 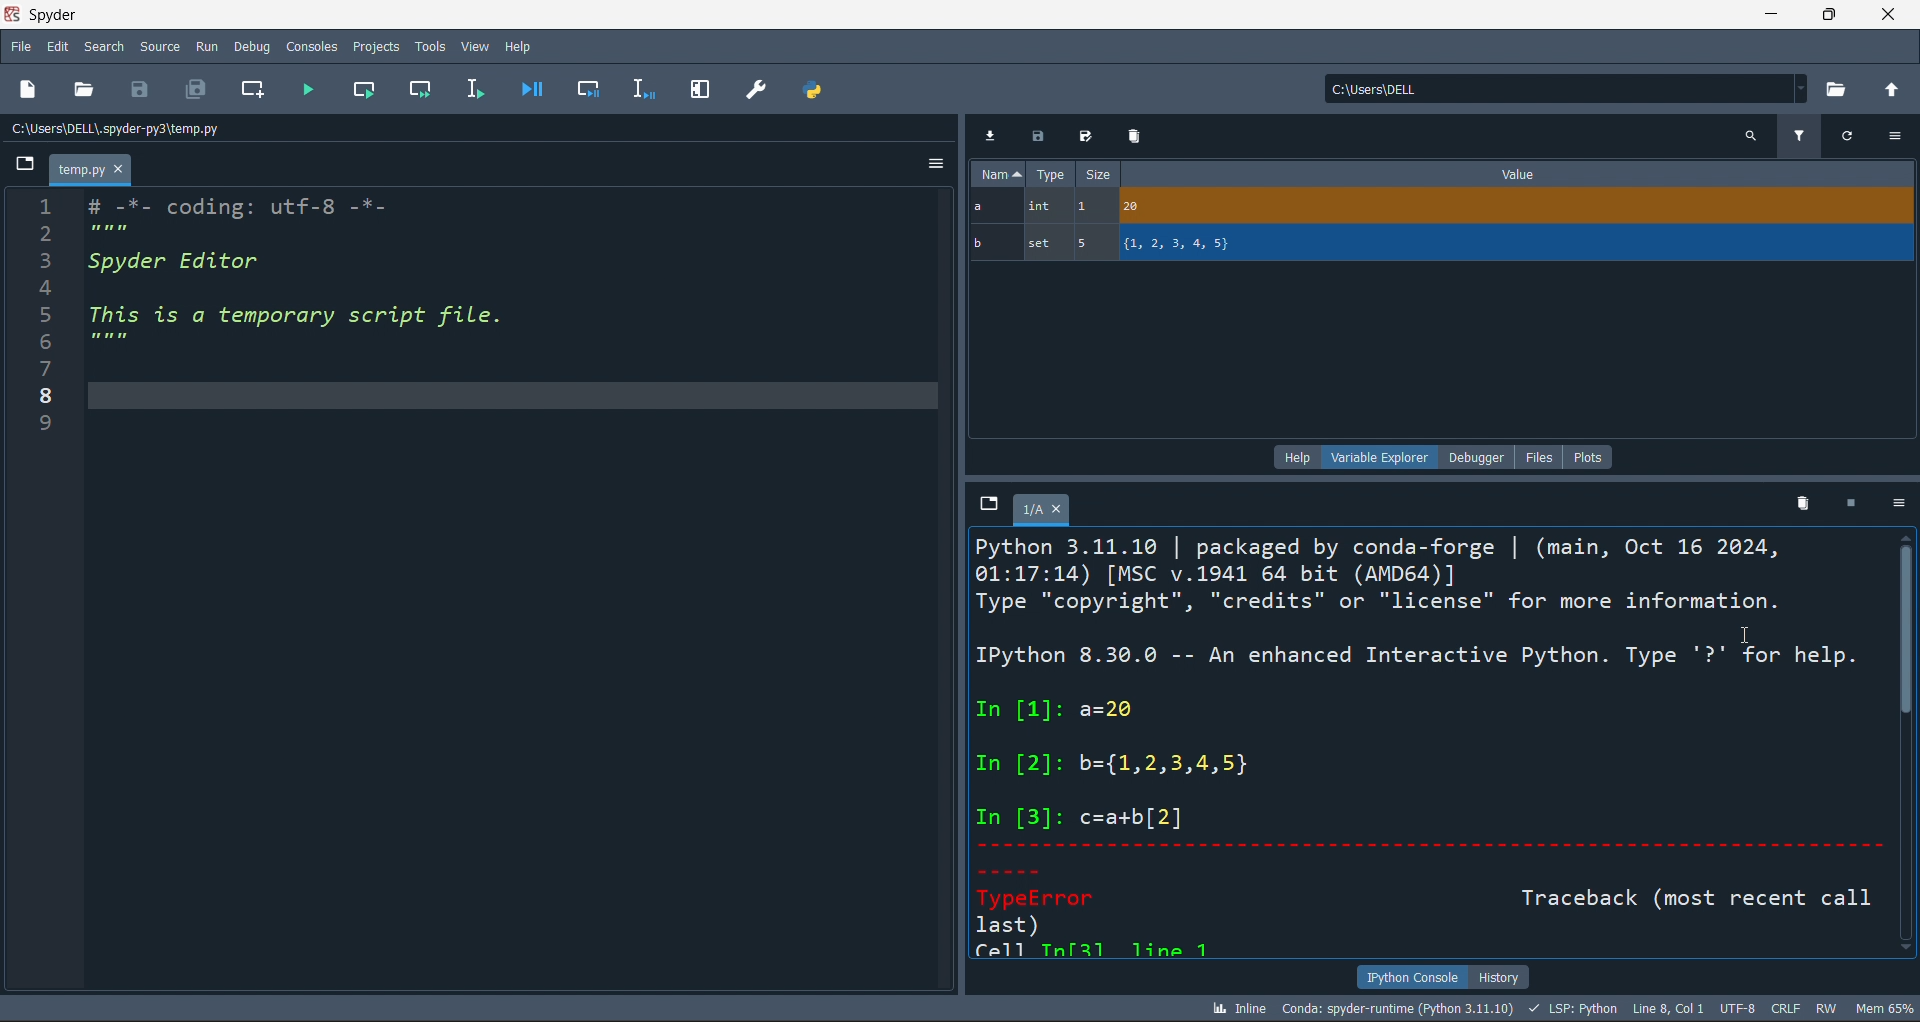 What do you see at coordinates (1051, 176) in the screenshot?
I see `type` at bounding box center [1051, 176].